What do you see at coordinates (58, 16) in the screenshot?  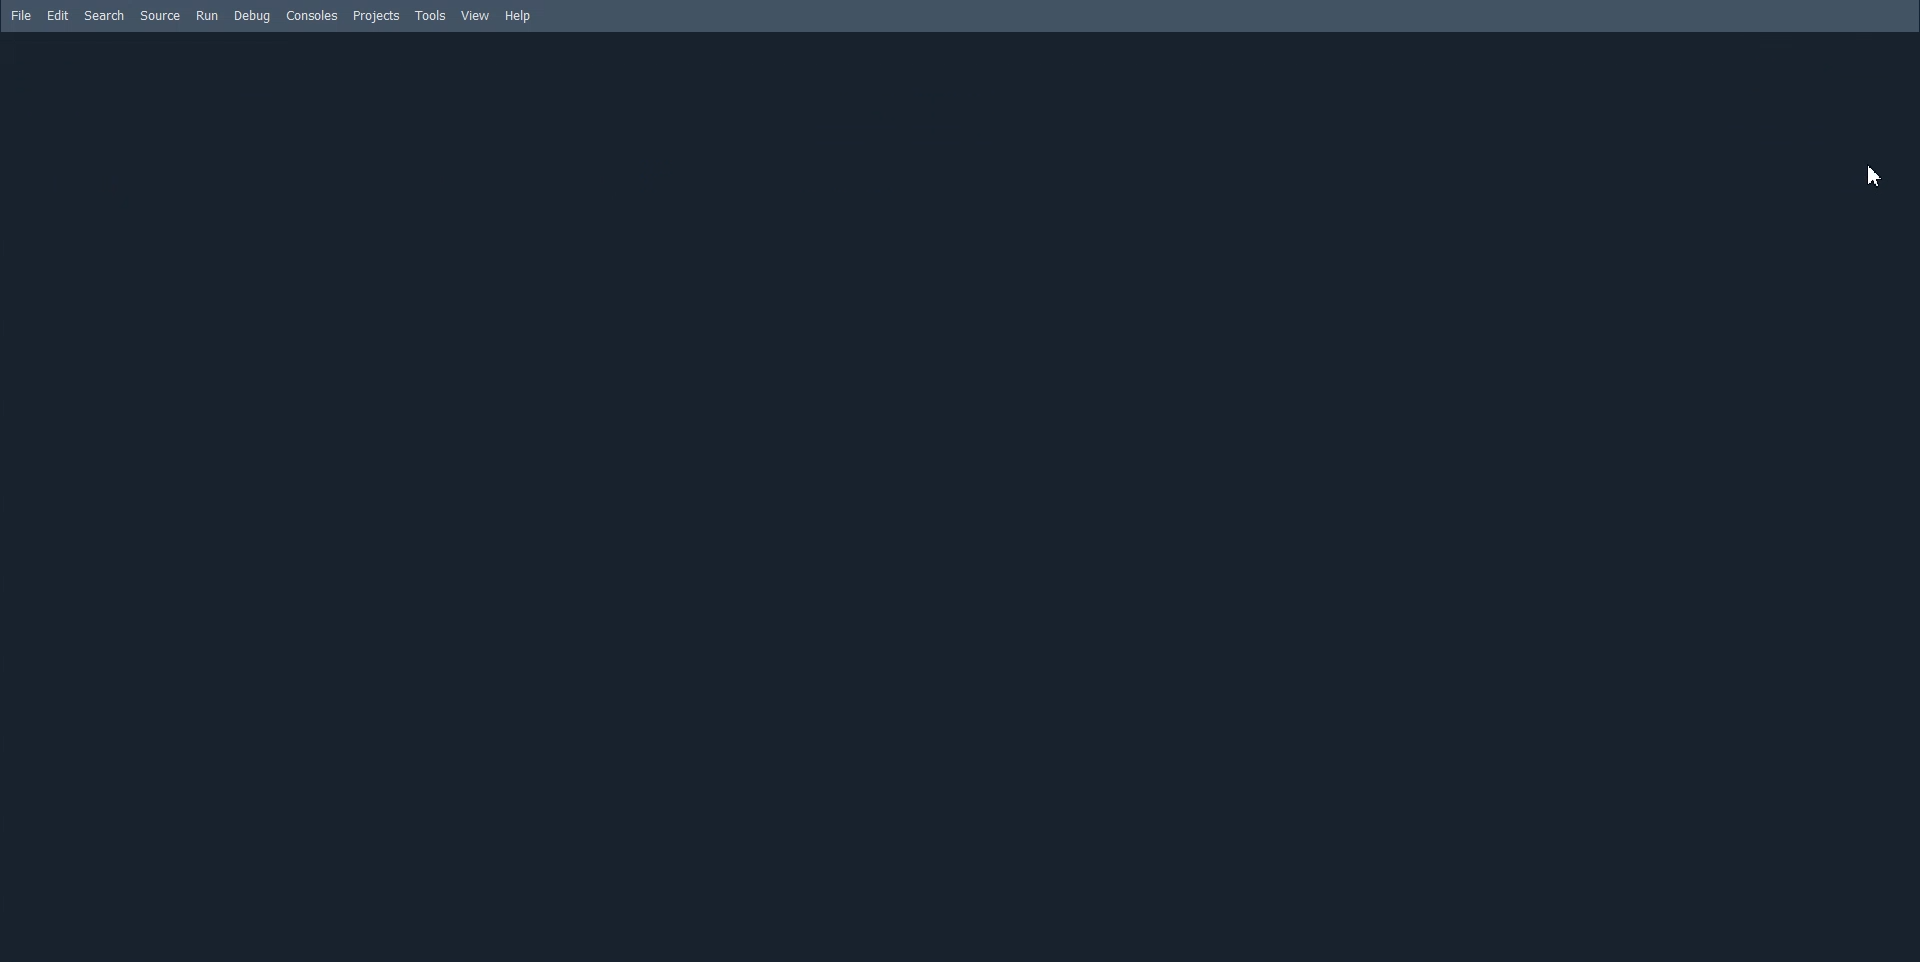 I see `Edit` at bounding box center [58, 16].